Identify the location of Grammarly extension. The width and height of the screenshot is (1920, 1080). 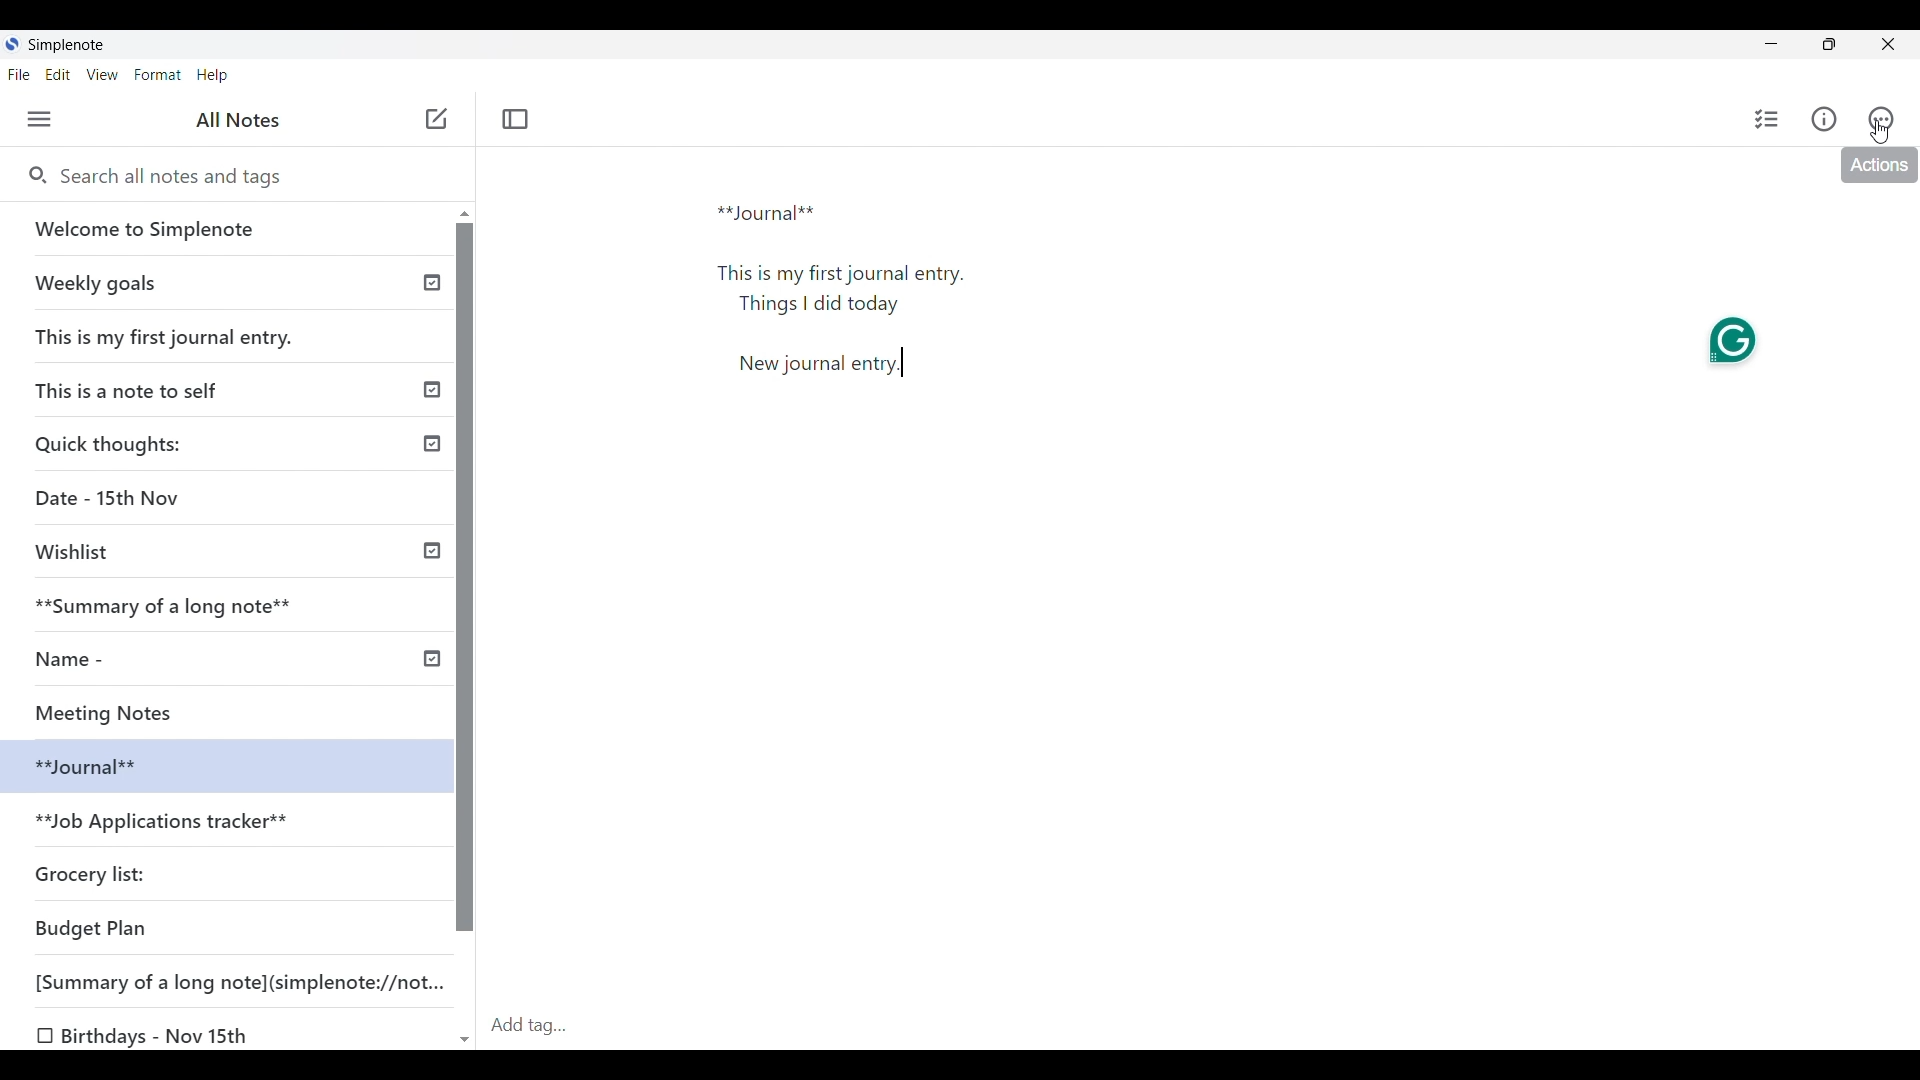
(1732, 341).